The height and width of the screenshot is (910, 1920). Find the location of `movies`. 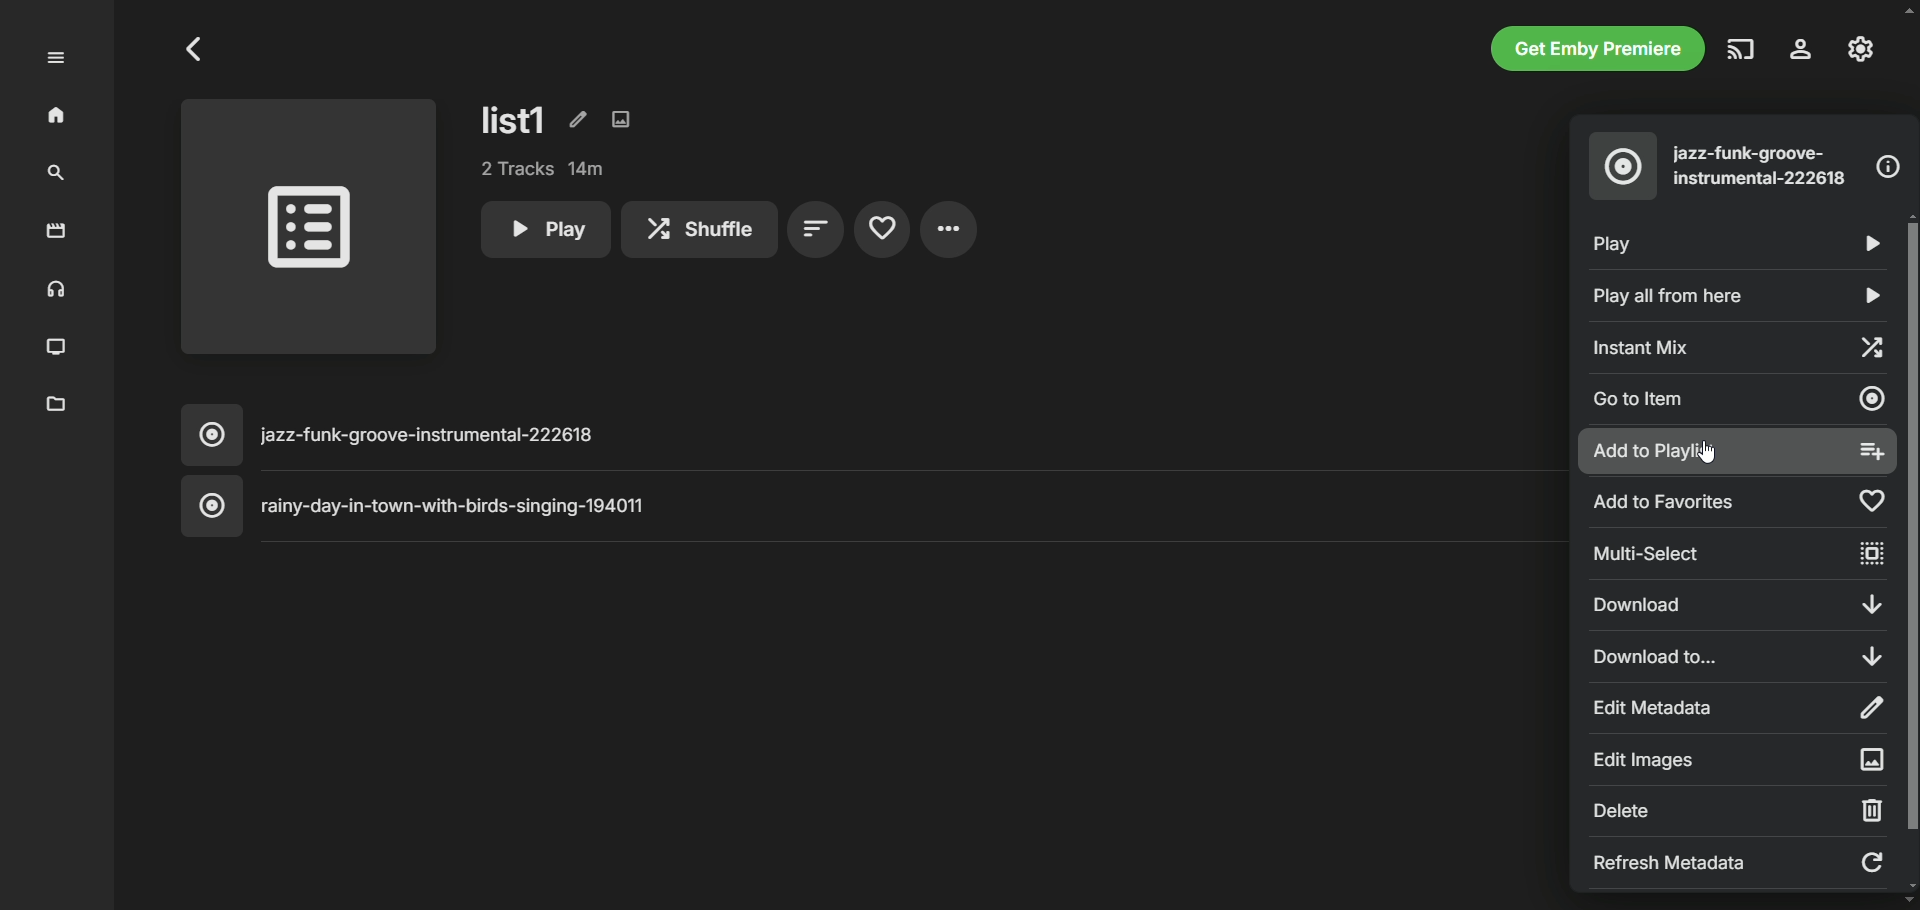

movies is located at coordinates (57, 232).